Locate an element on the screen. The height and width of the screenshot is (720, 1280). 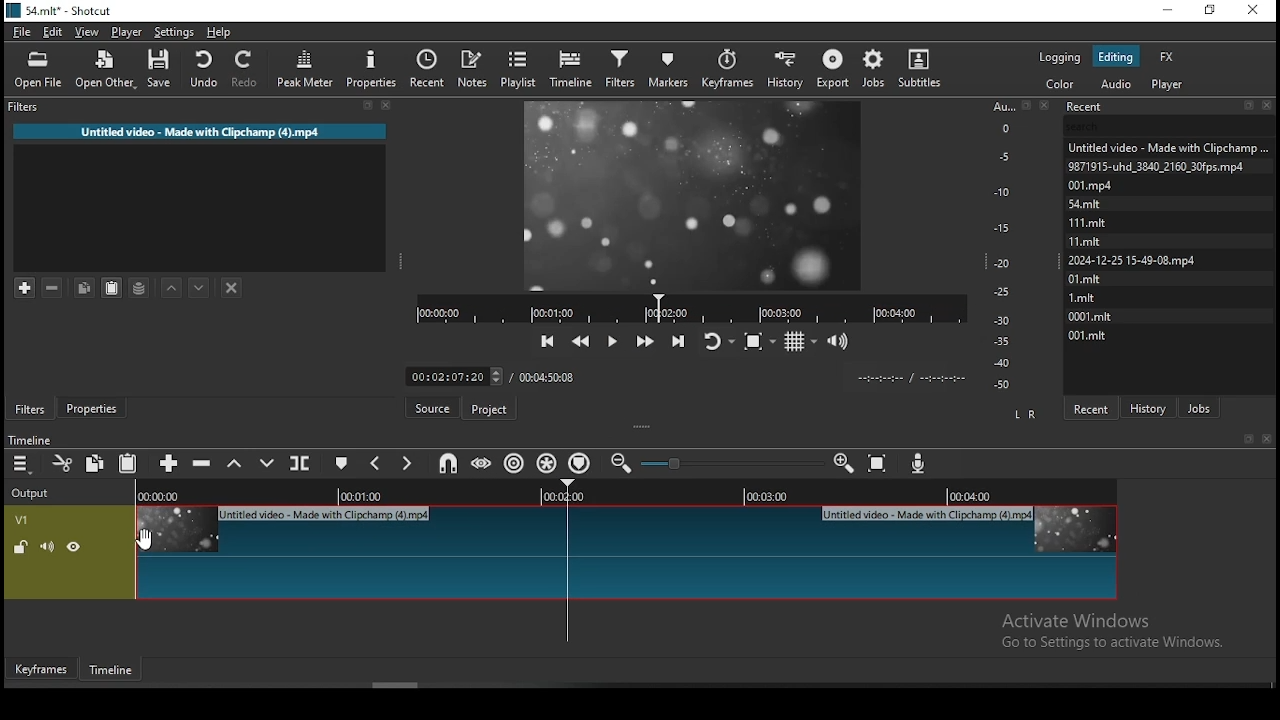
timeline is located at coordinates (622, 492).